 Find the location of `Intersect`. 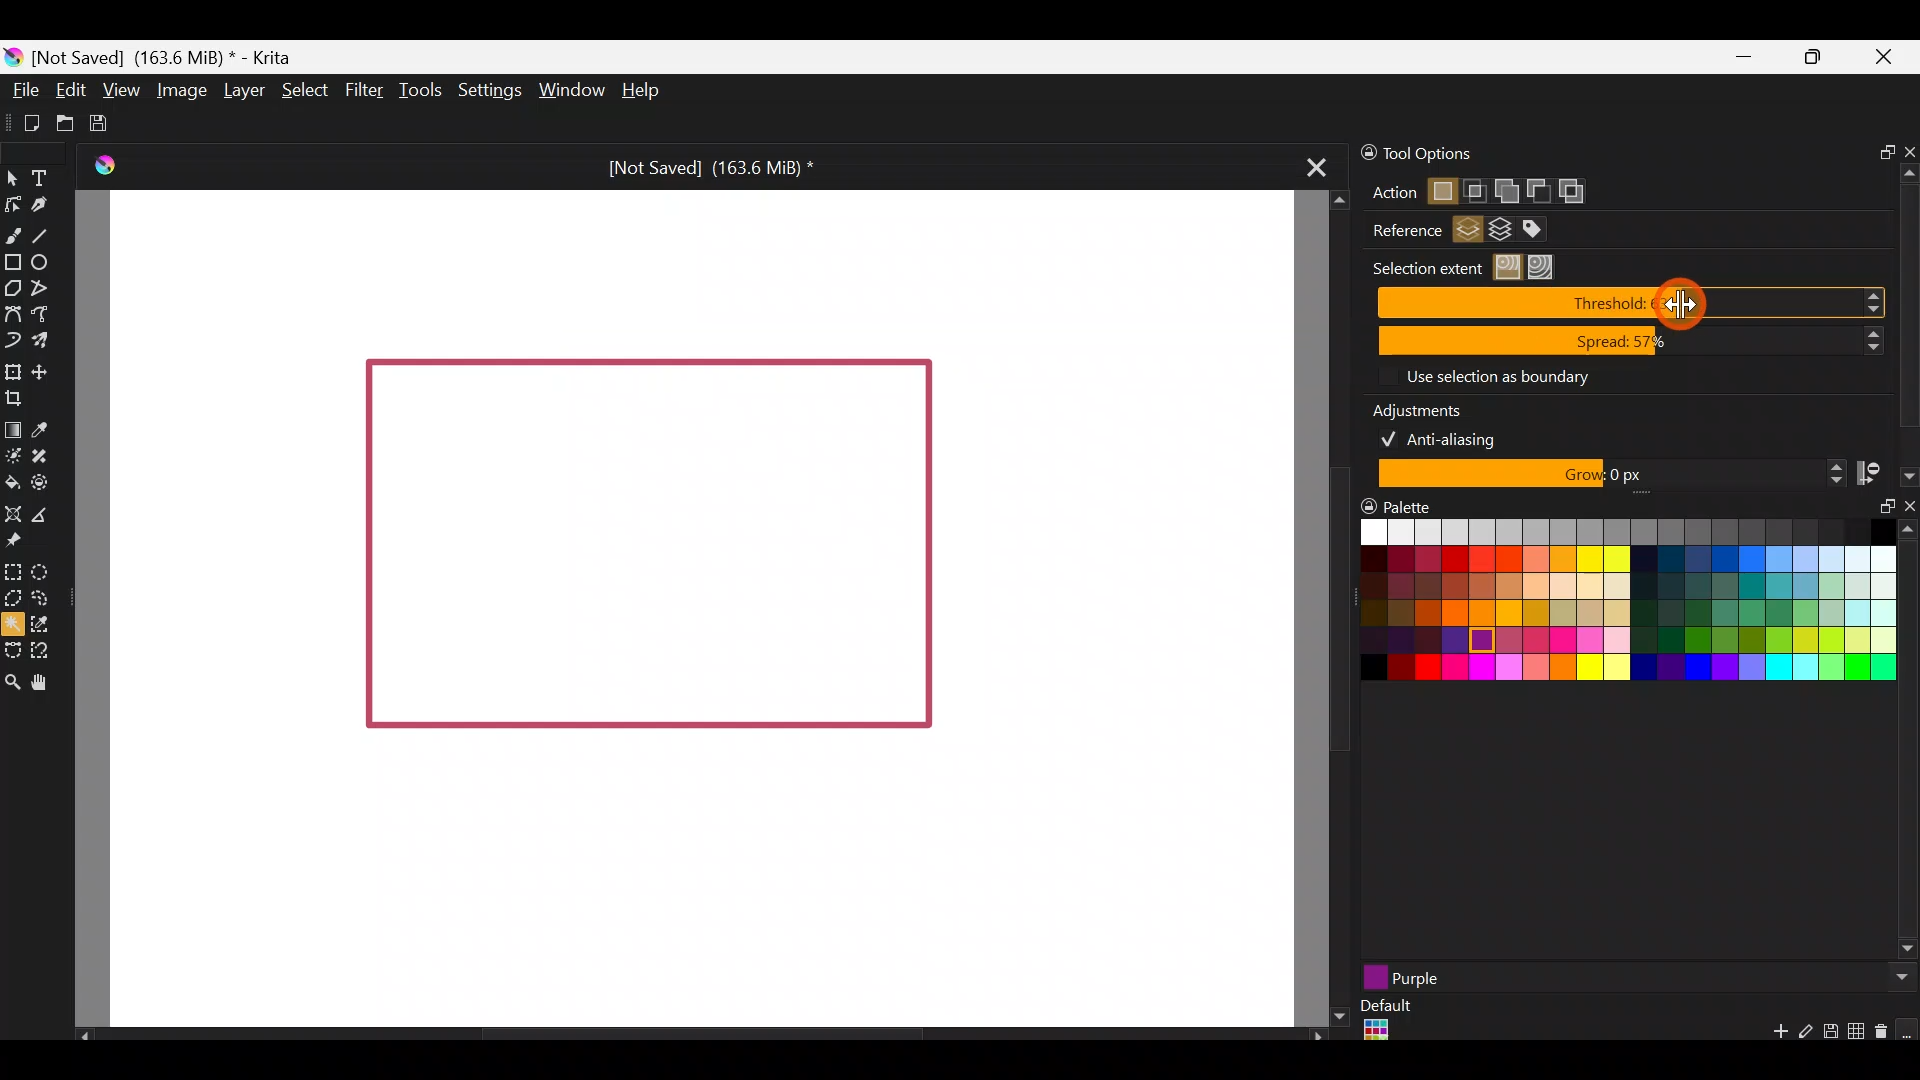

Intersect is located at coordinates (1476, 187).